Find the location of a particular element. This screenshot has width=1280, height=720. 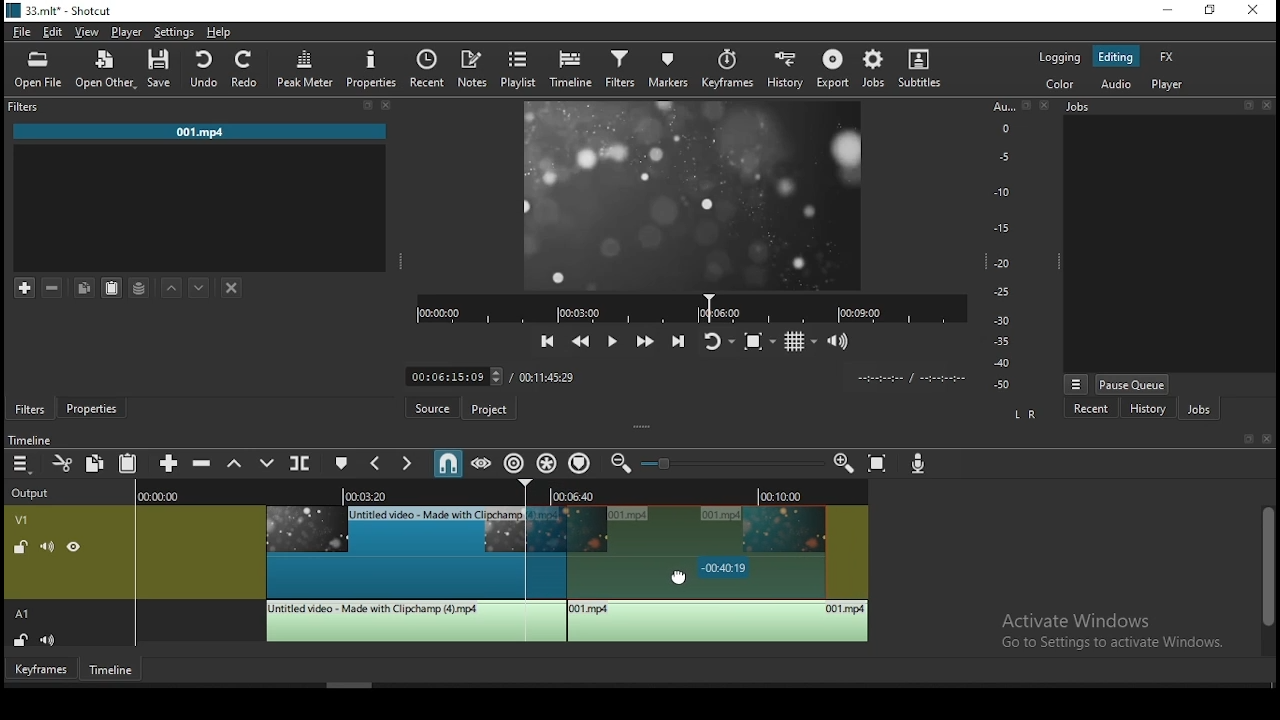

timeline is located at coordinates (111, 671).